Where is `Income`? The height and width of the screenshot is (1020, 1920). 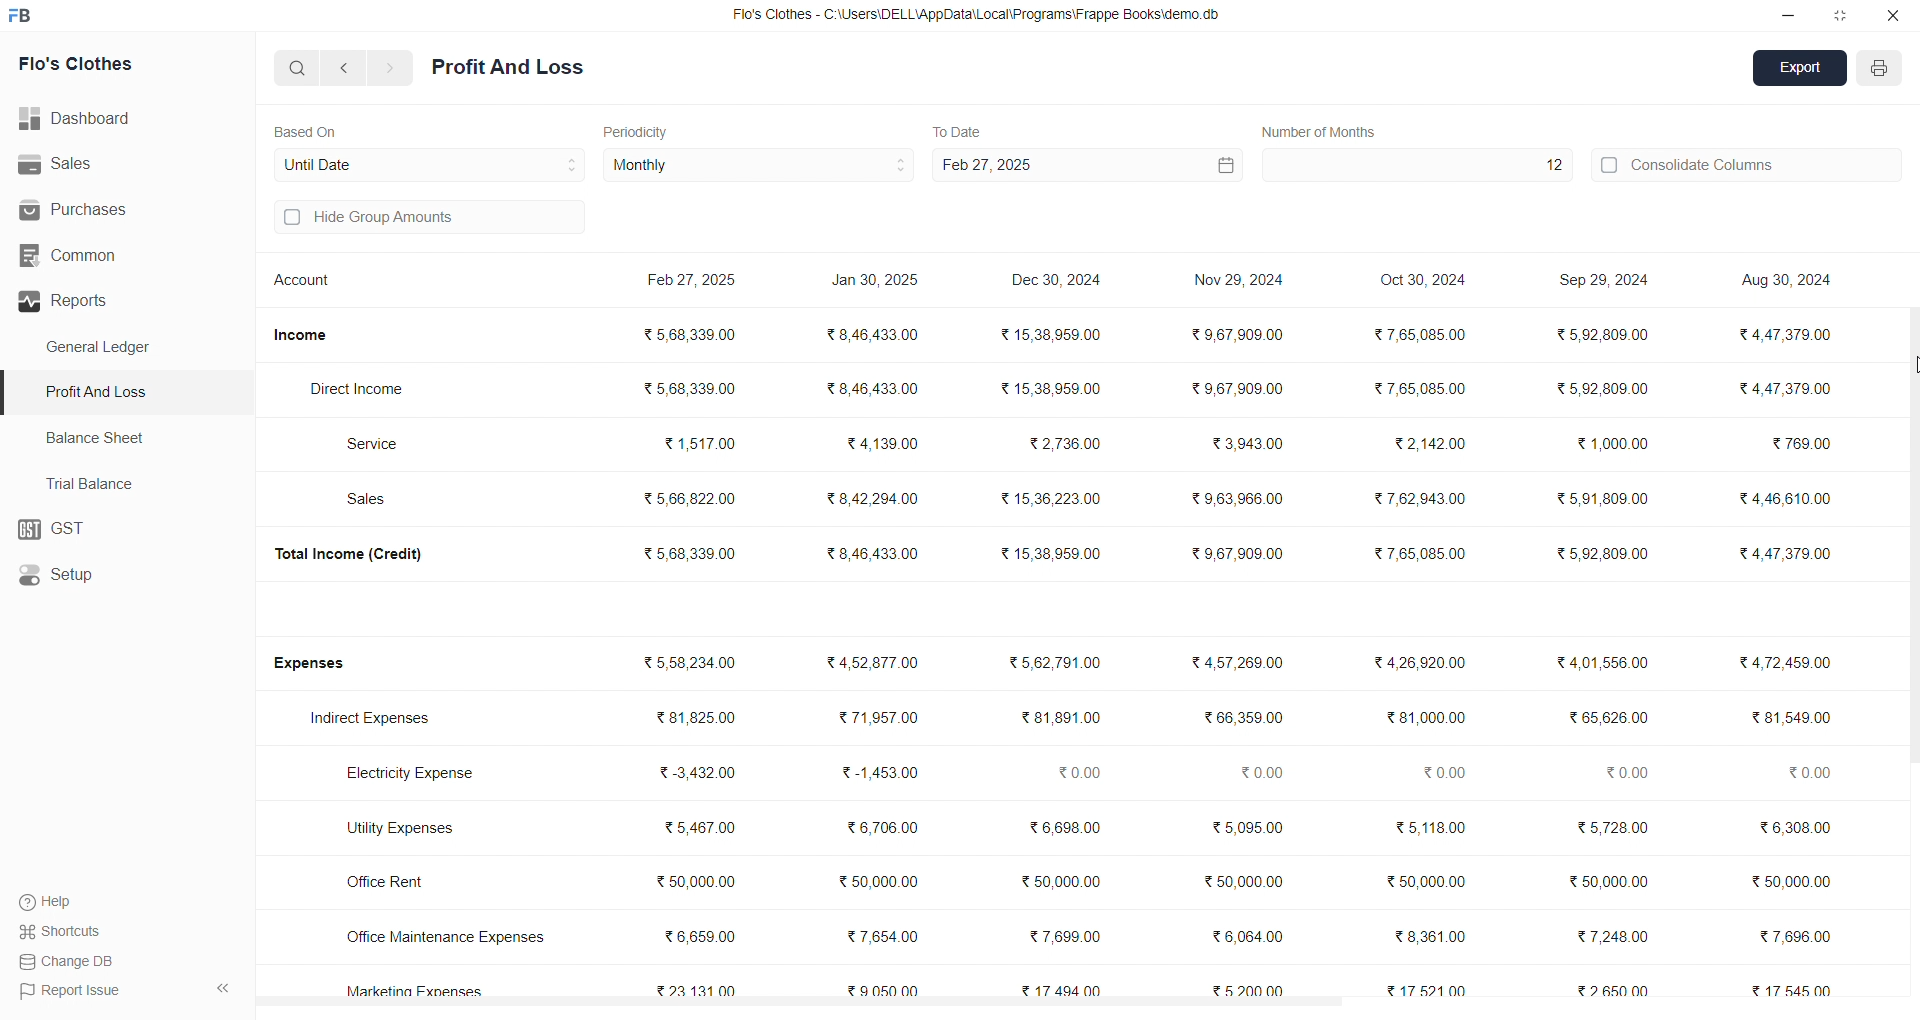
Income is located at coordinates (308, 335).